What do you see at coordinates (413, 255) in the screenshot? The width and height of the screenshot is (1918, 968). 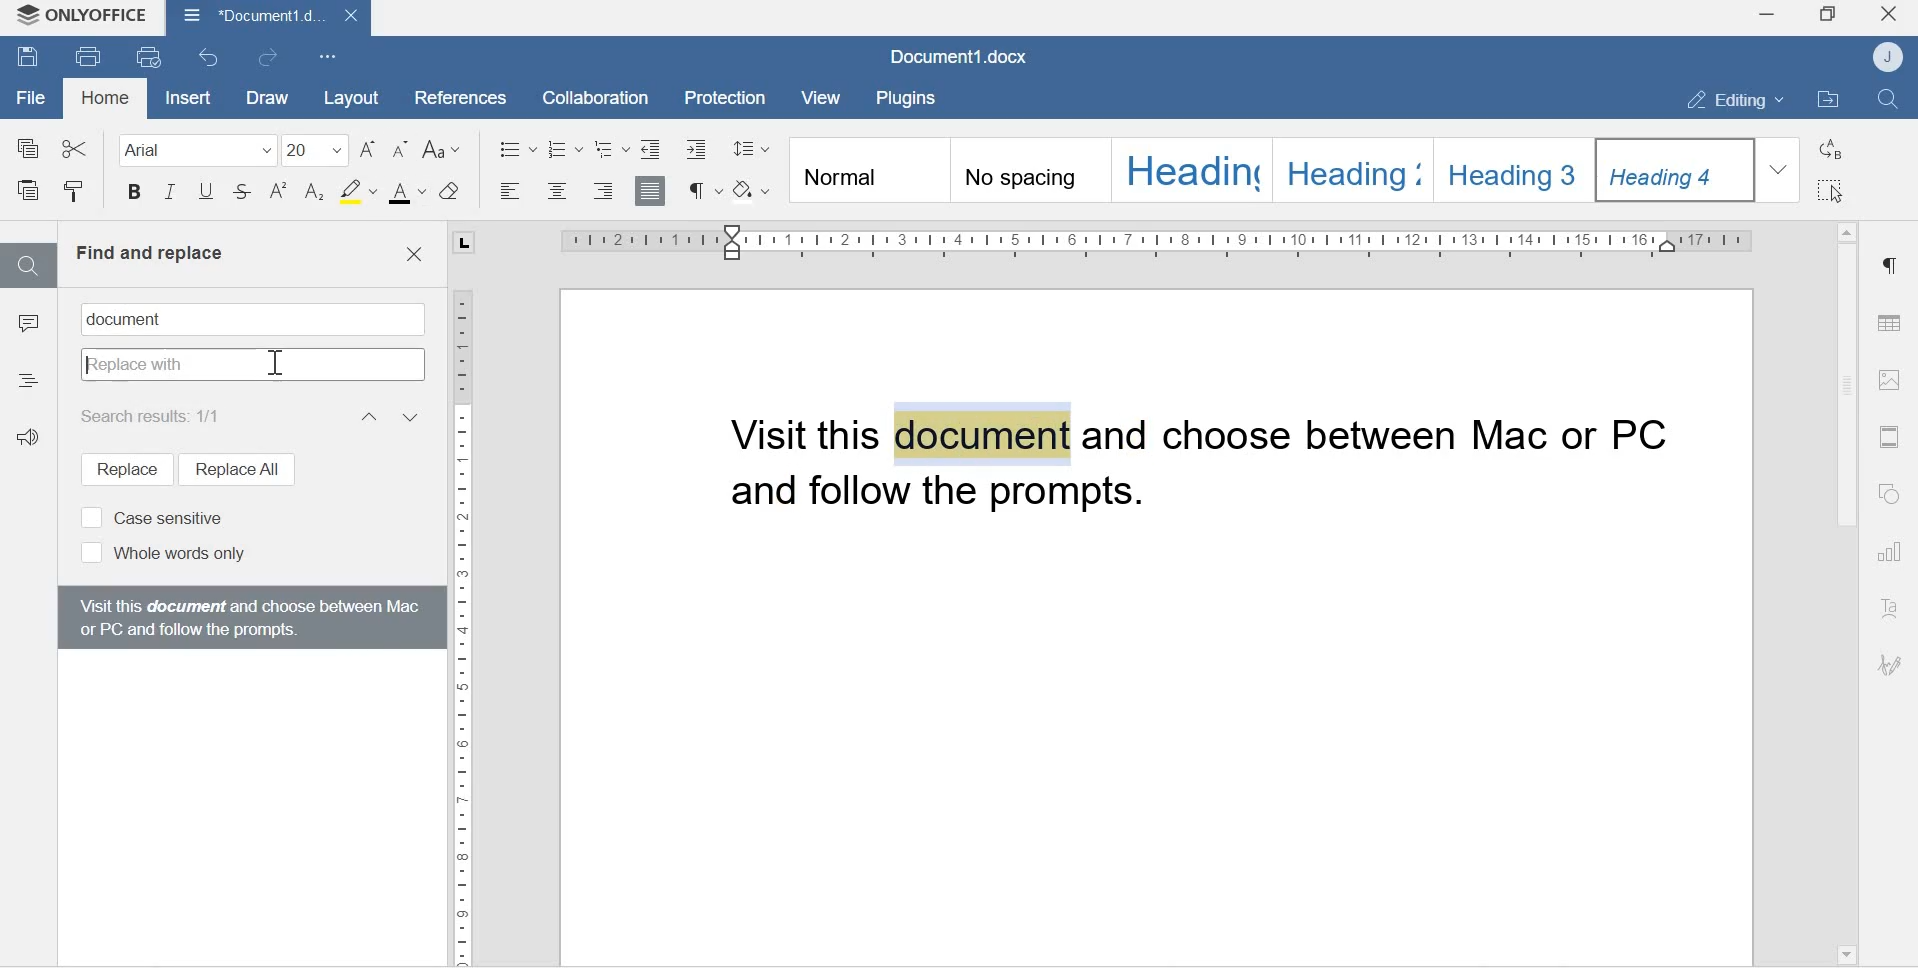 I see `Close find` at bounding box center [413, 255].